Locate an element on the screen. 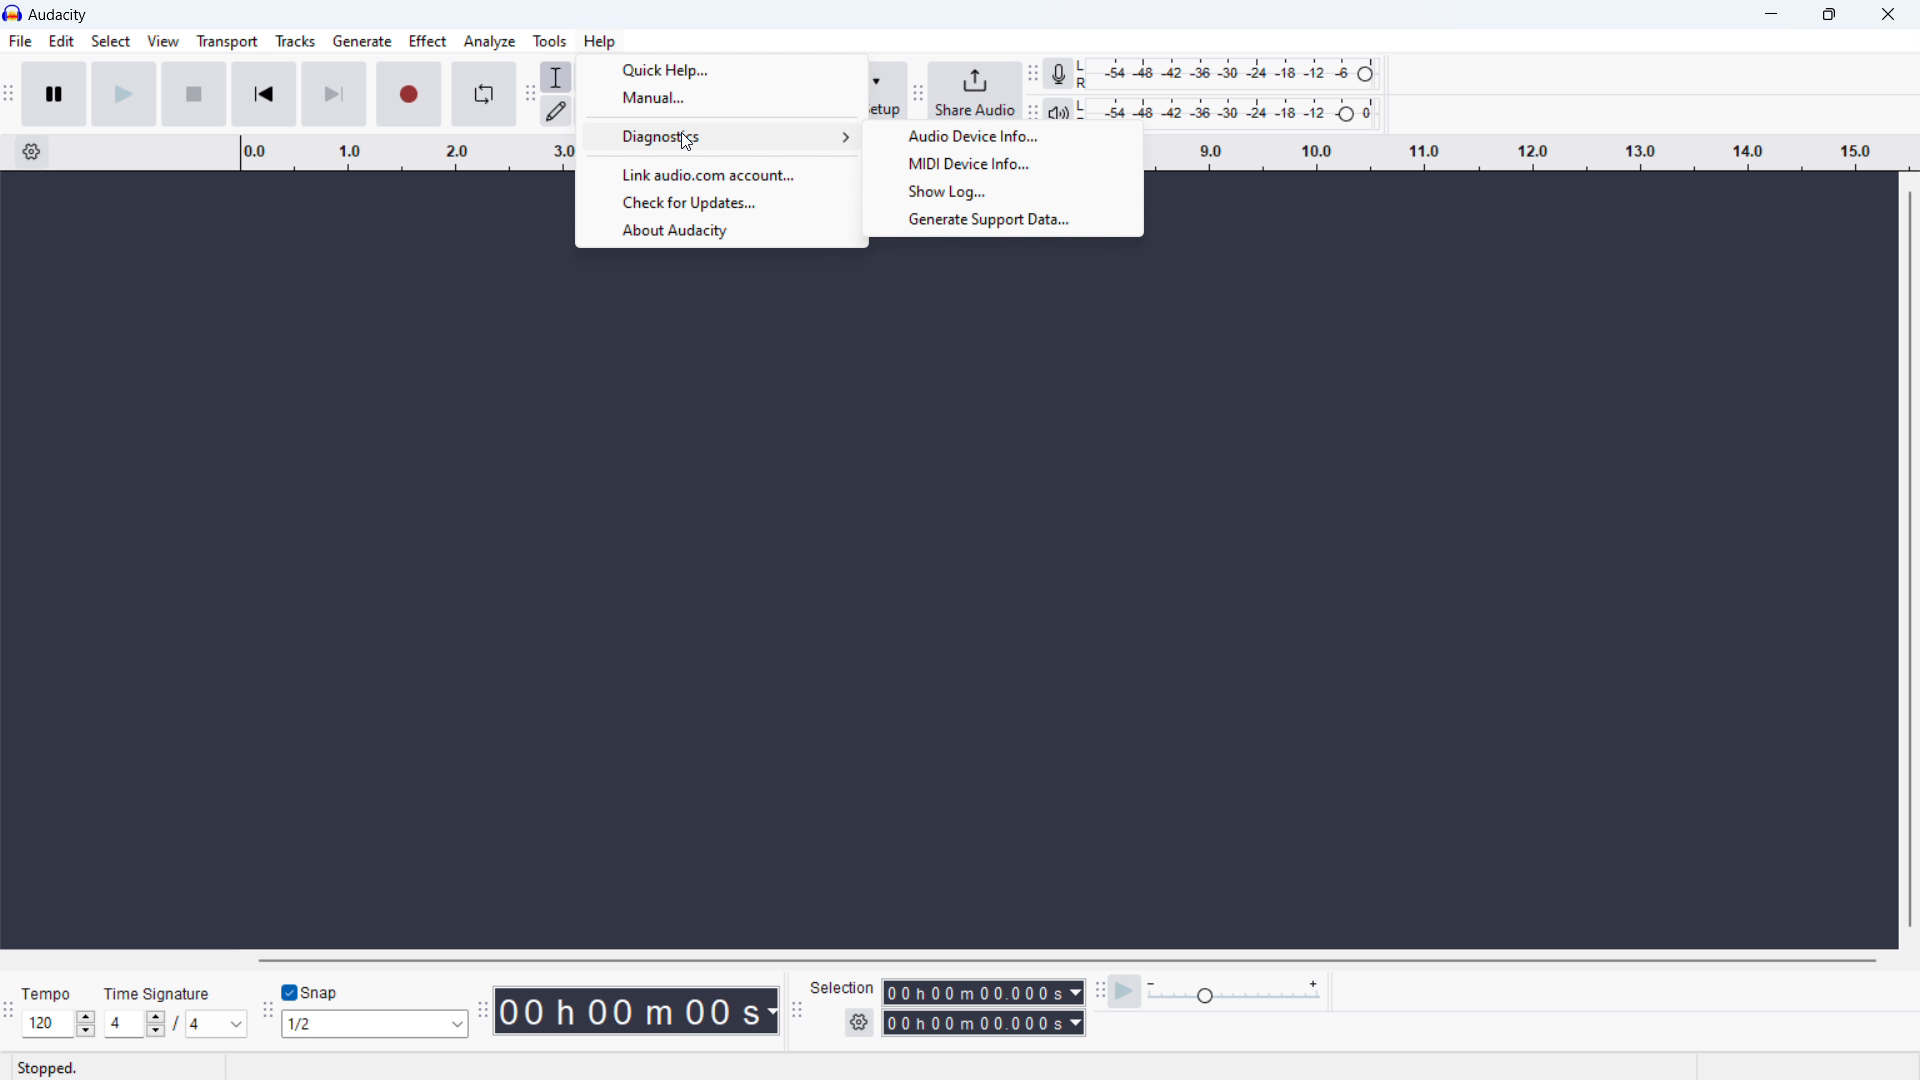  horizontal scrollbar is located at coordinates (1061, 960).